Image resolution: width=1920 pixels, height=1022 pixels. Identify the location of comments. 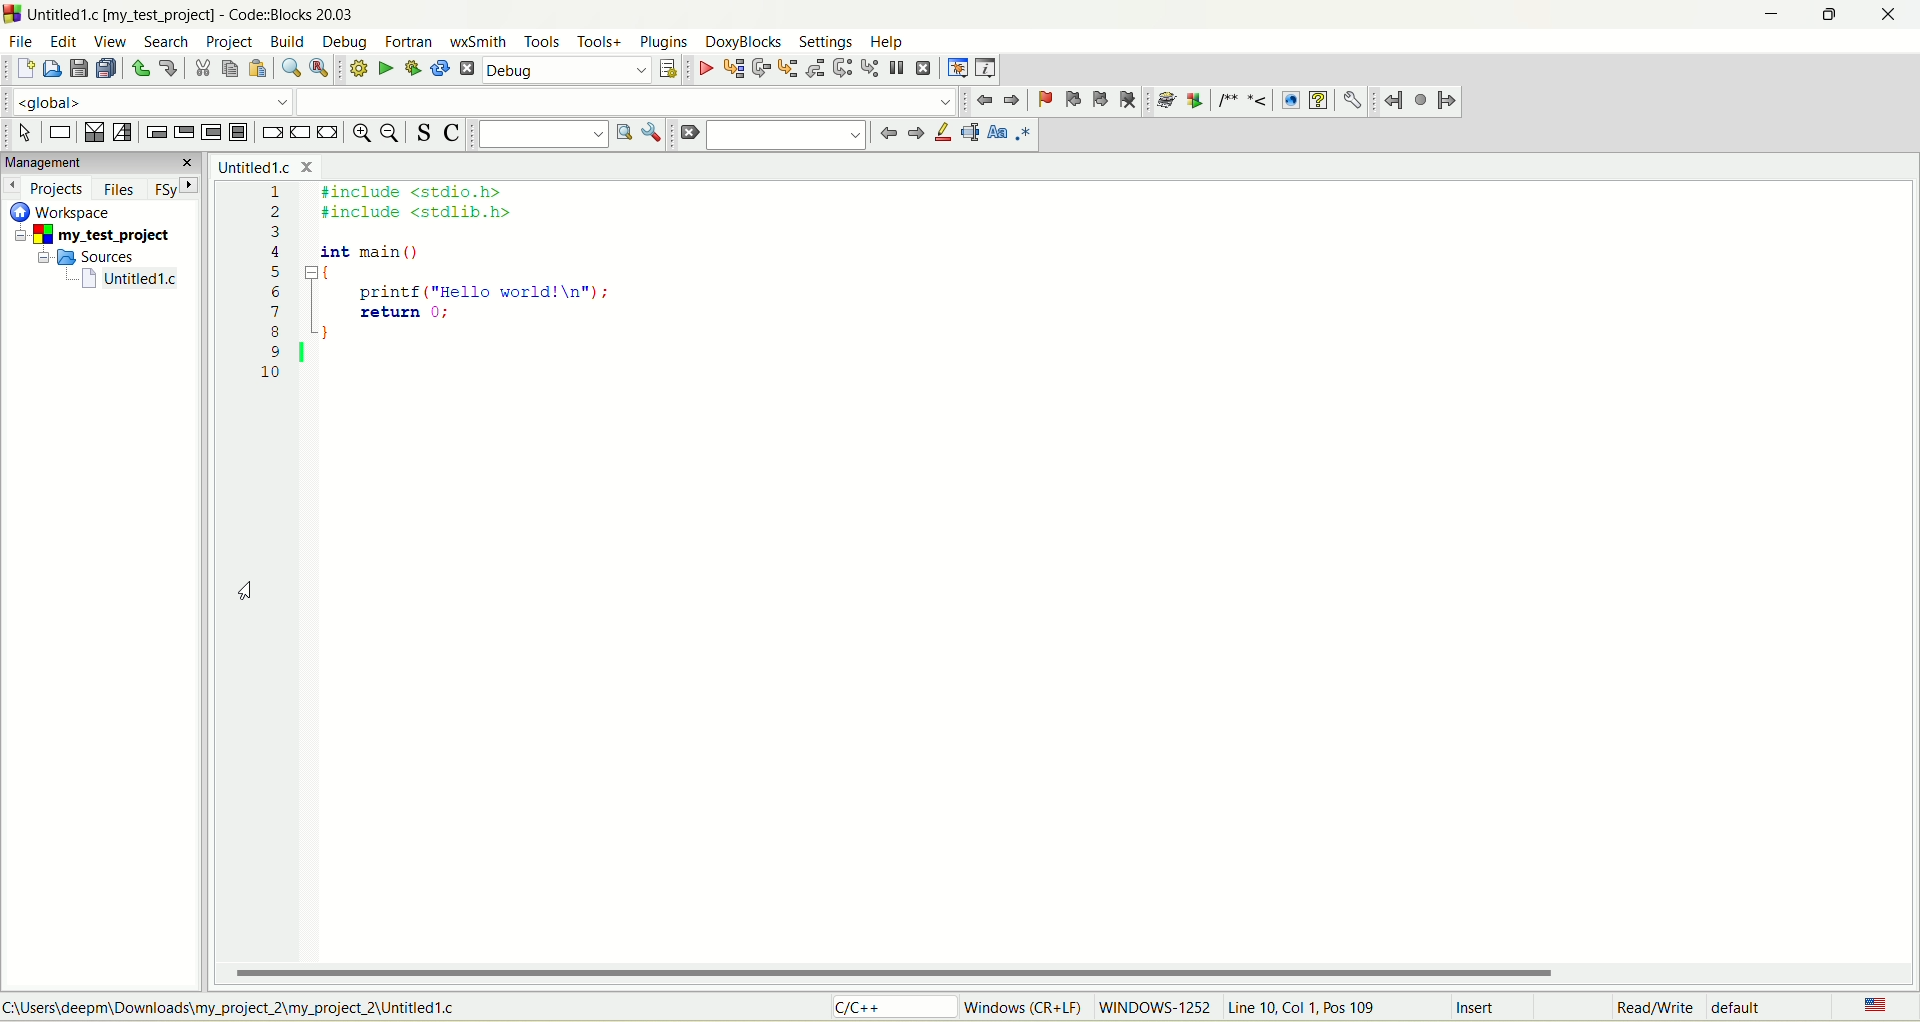
(1244, 99).